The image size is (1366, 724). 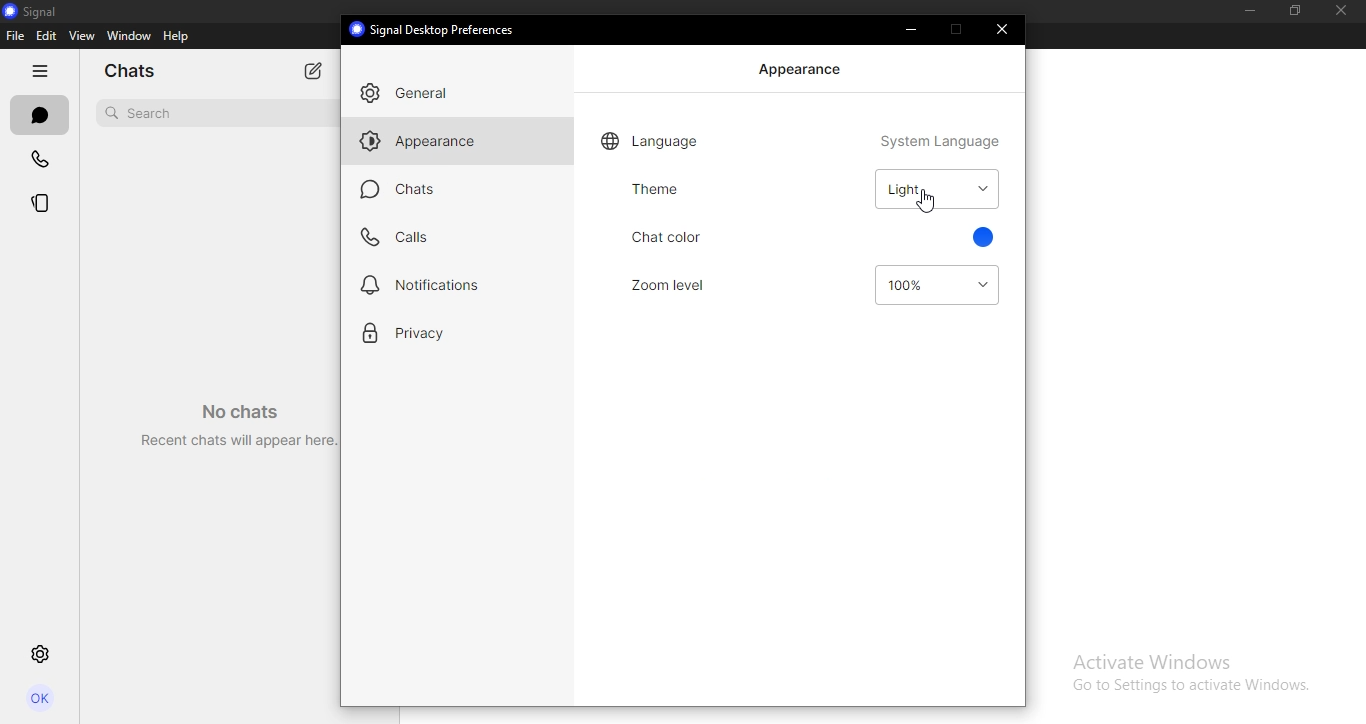 What do you see at coordinates (416, 94) in the screenshot?
I see `general` at bounding box center [416, 94].